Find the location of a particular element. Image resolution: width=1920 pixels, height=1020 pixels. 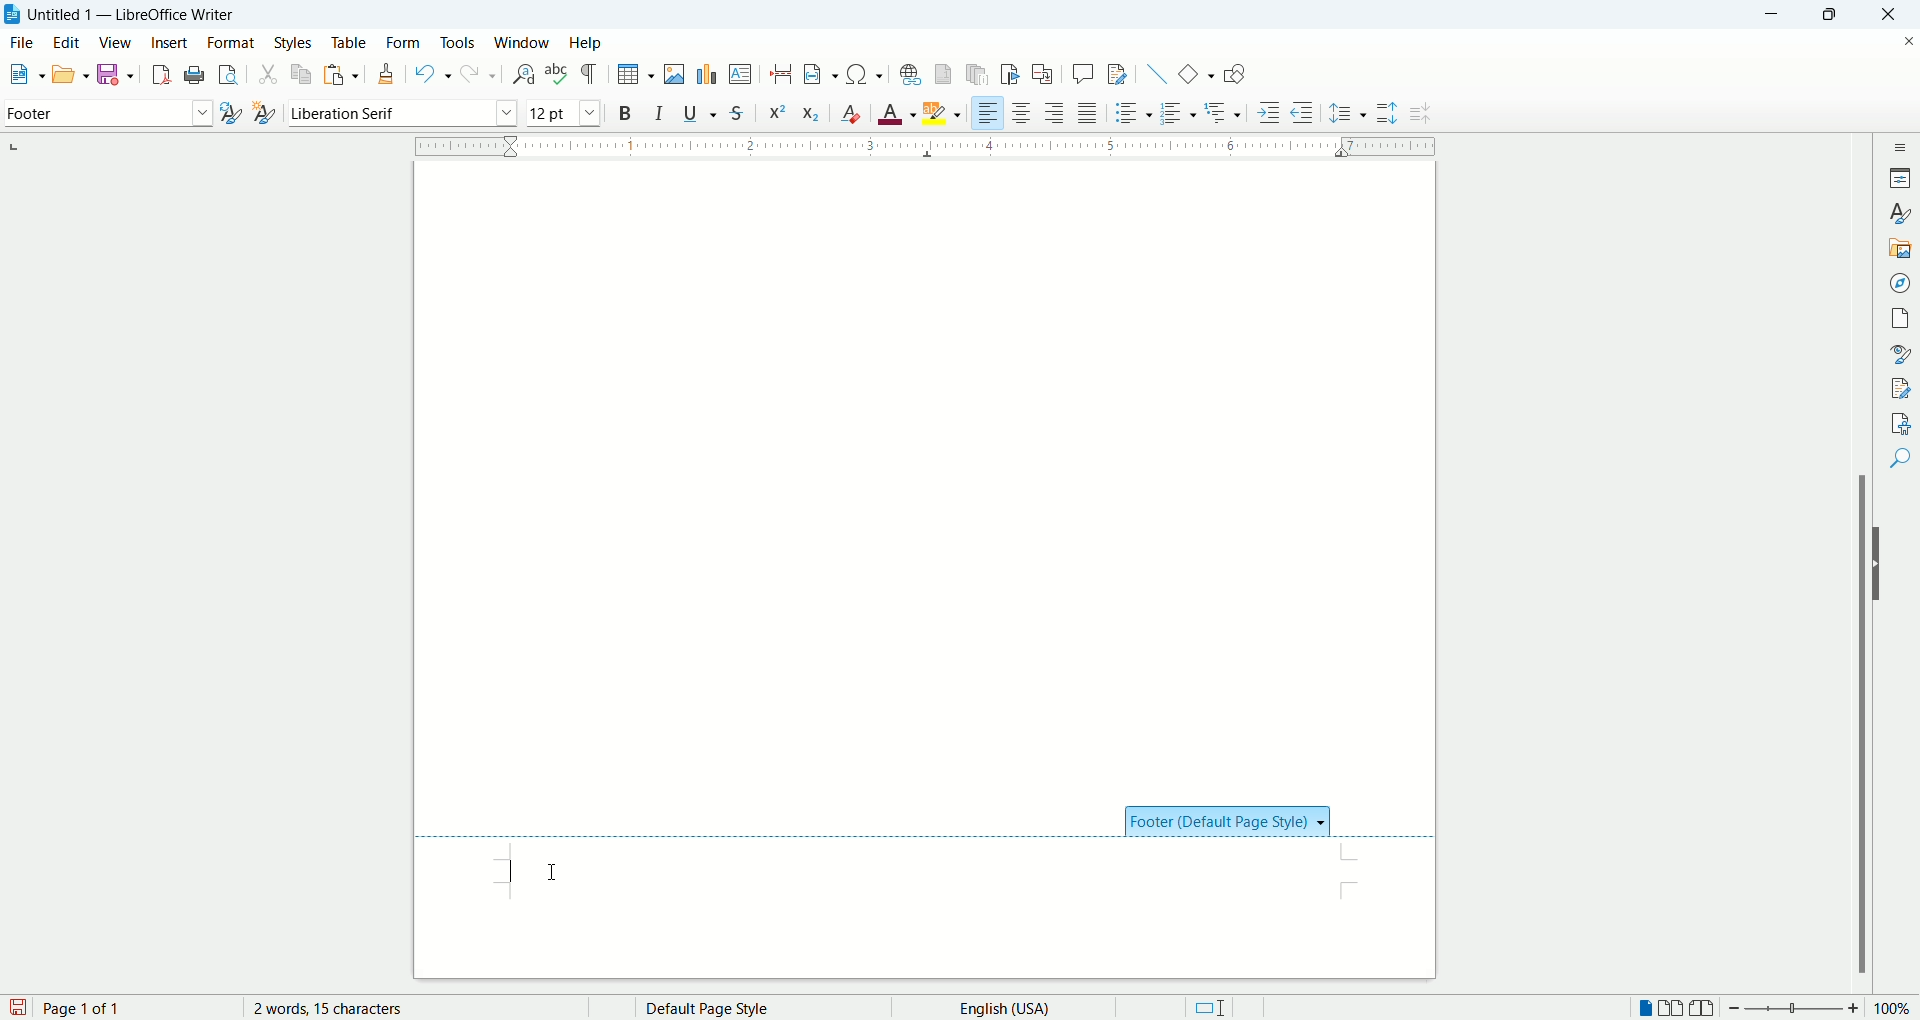

line spacing is located at coordinates (1348, 115).